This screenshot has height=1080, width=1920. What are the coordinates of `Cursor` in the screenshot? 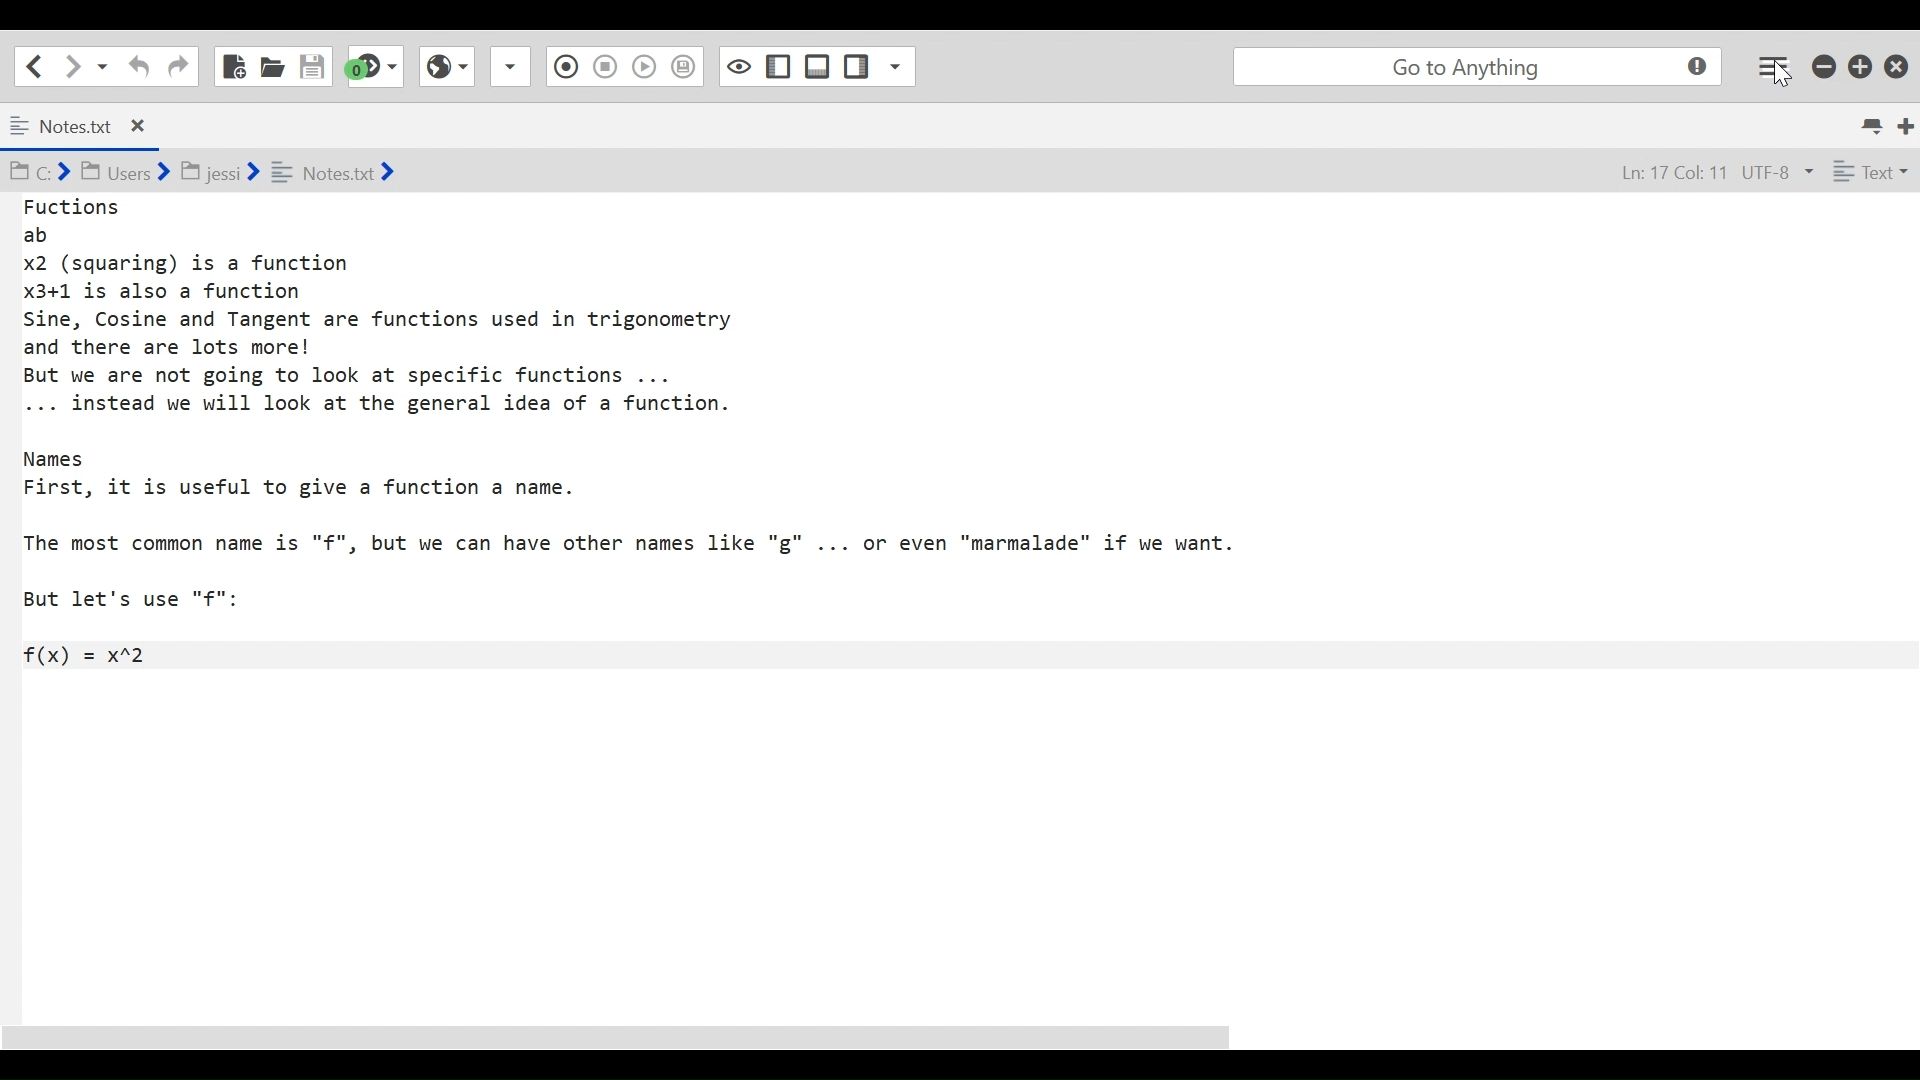 It's located at (1781, 77).